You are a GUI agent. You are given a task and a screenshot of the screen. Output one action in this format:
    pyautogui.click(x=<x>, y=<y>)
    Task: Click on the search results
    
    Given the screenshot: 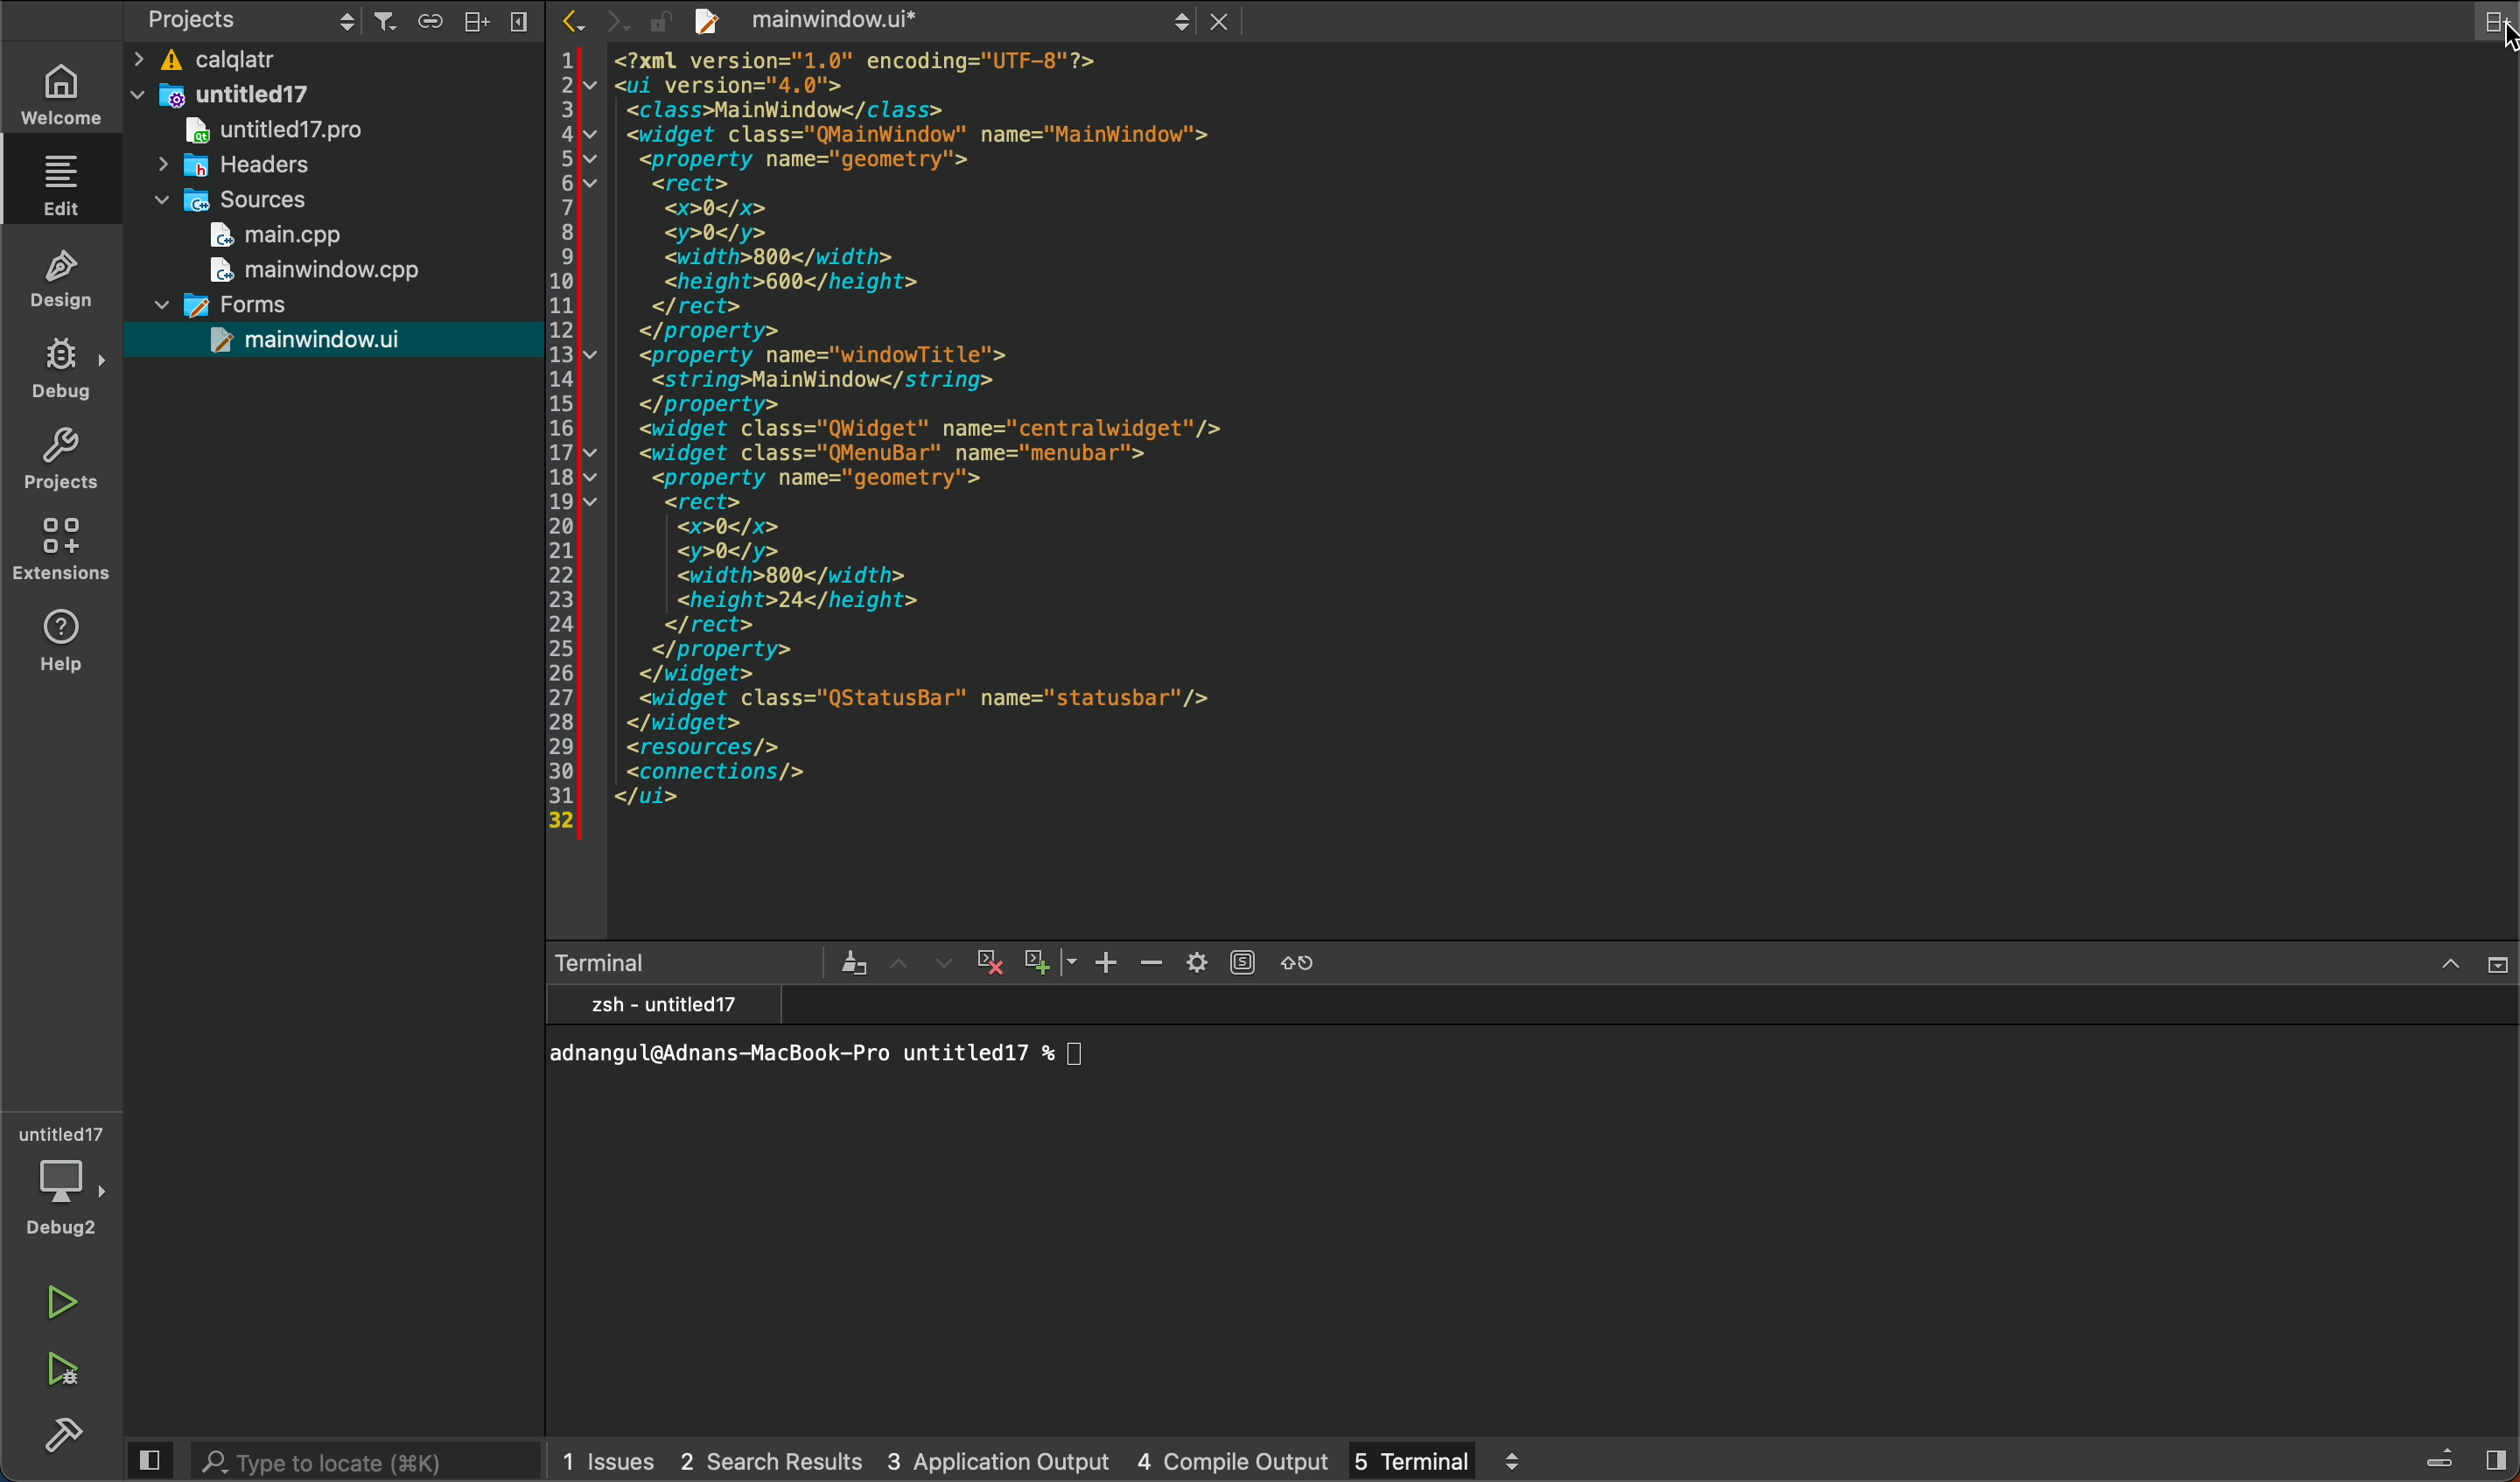 What is the action you would take?
    pyautogui.click(x=770, y=1461)
    